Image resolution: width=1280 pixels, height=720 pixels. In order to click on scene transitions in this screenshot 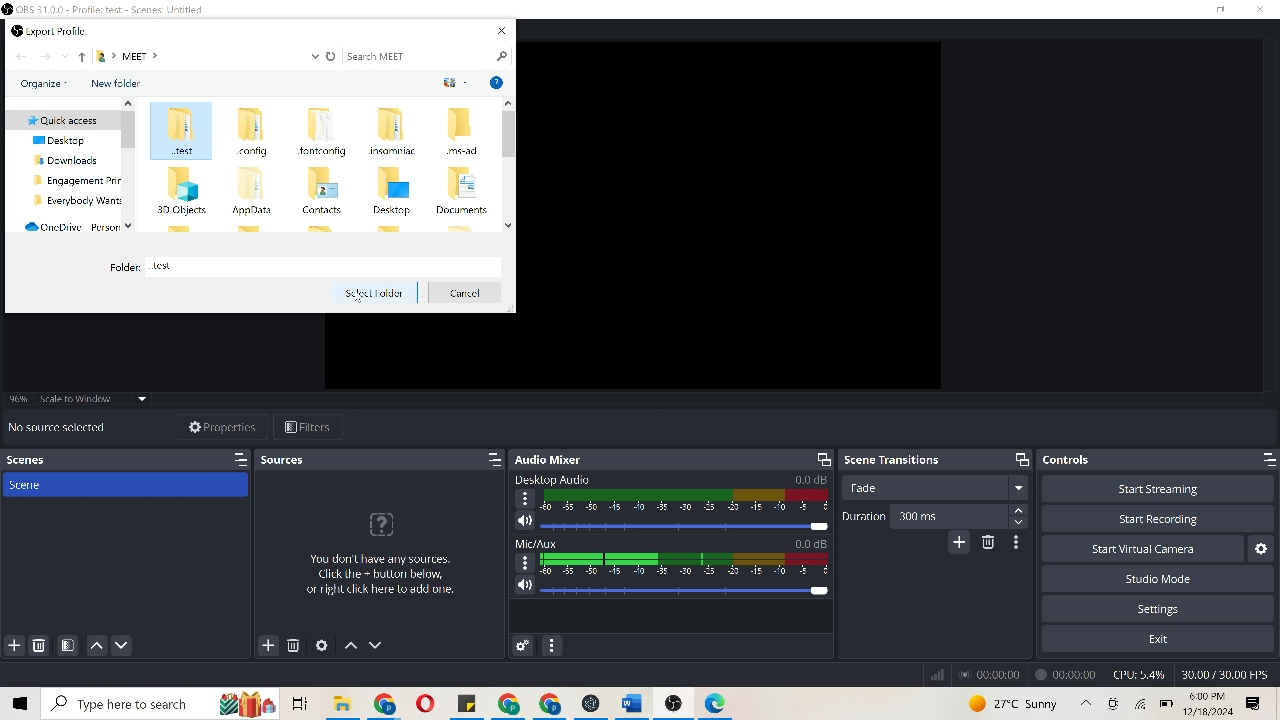, I will do `click(897, 460)`.